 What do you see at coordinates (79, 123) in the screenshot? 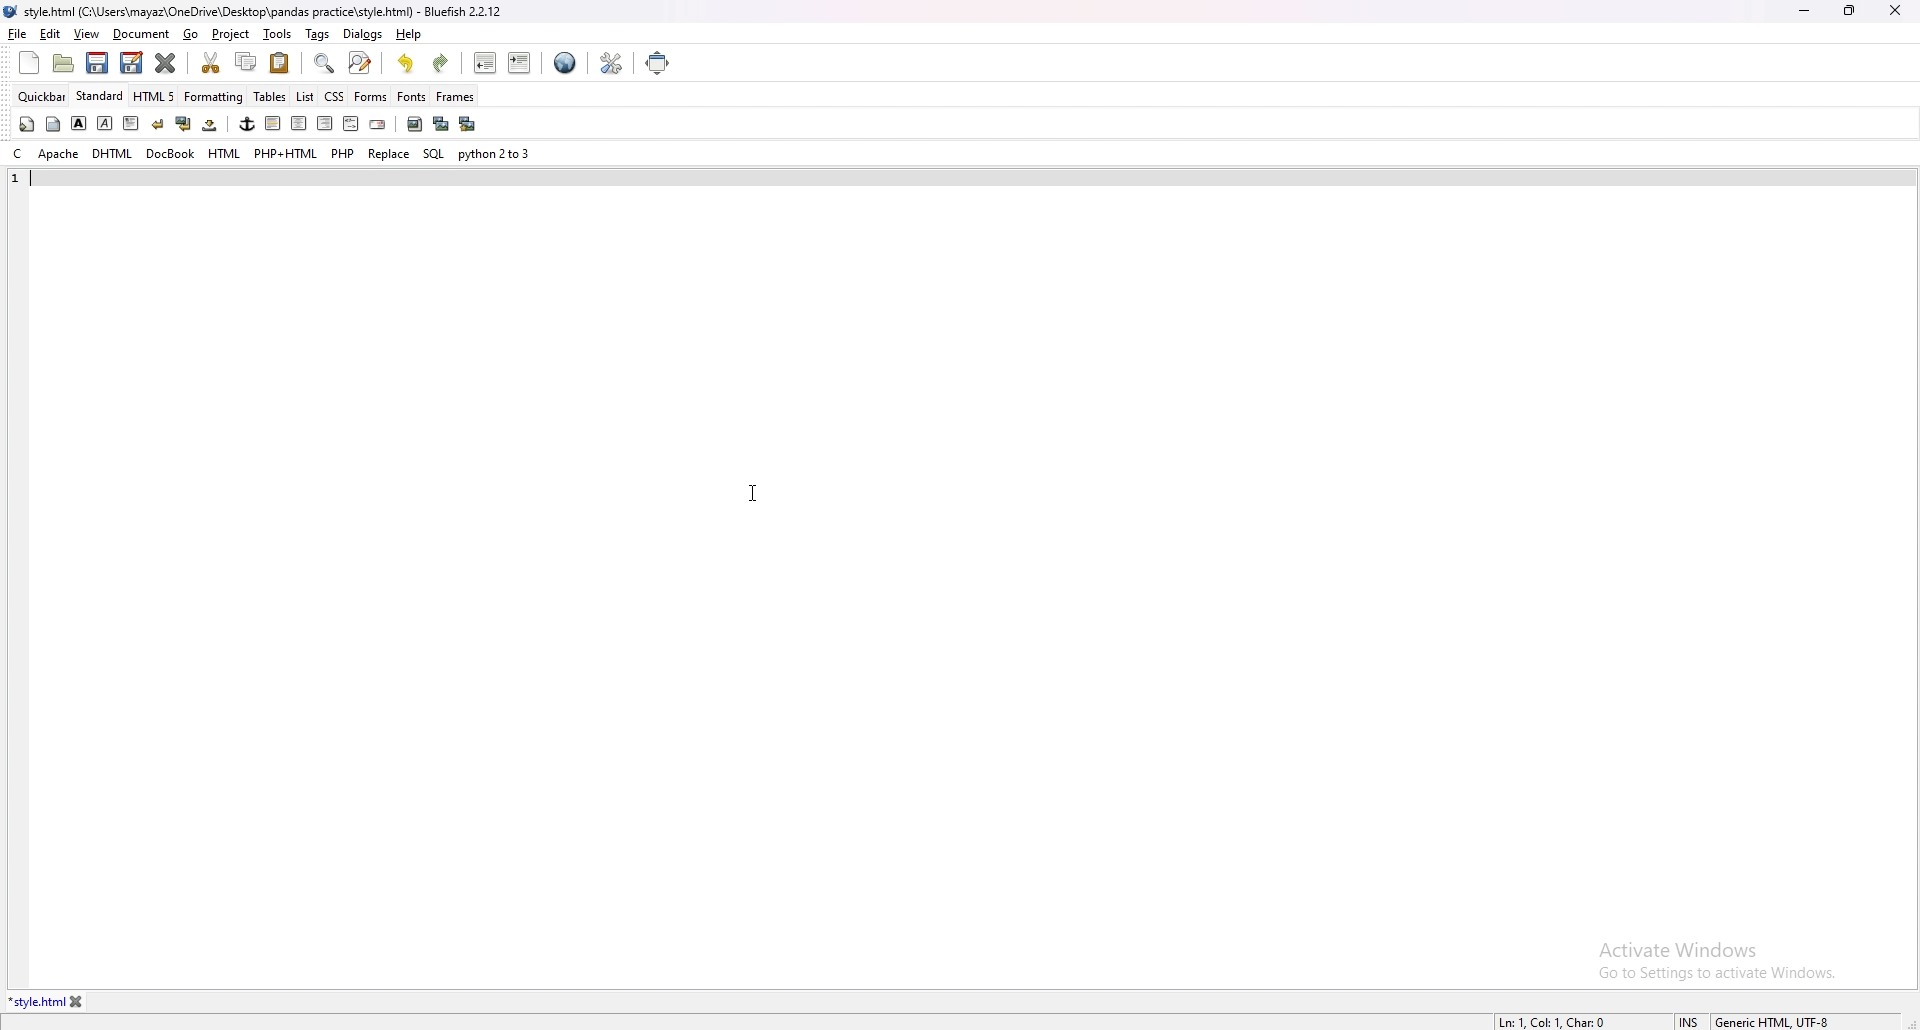
I see `bold` at bounding box center [79, 123].